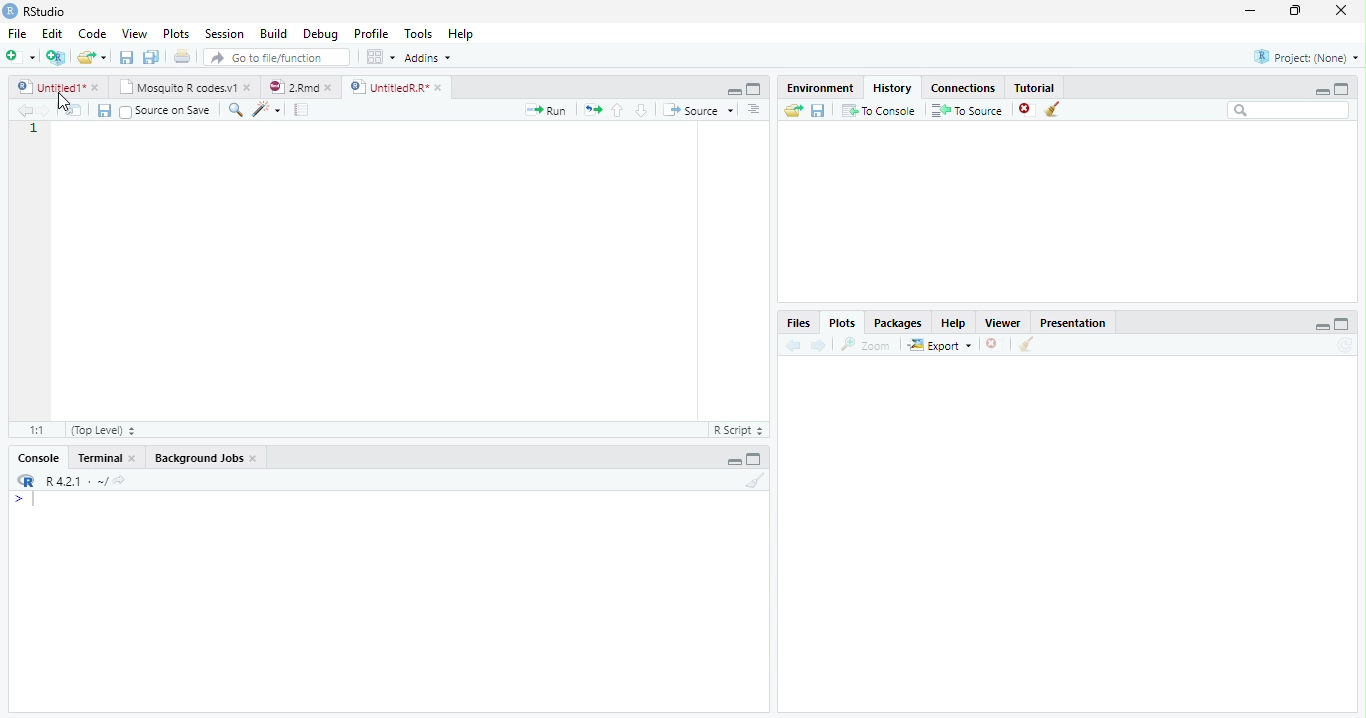 Image resolution: width=1366 pixels, height=718 pixels. Describe the element at coordinates (44, 111) in the screenshot. I see `Go forward to next source location` at that location.